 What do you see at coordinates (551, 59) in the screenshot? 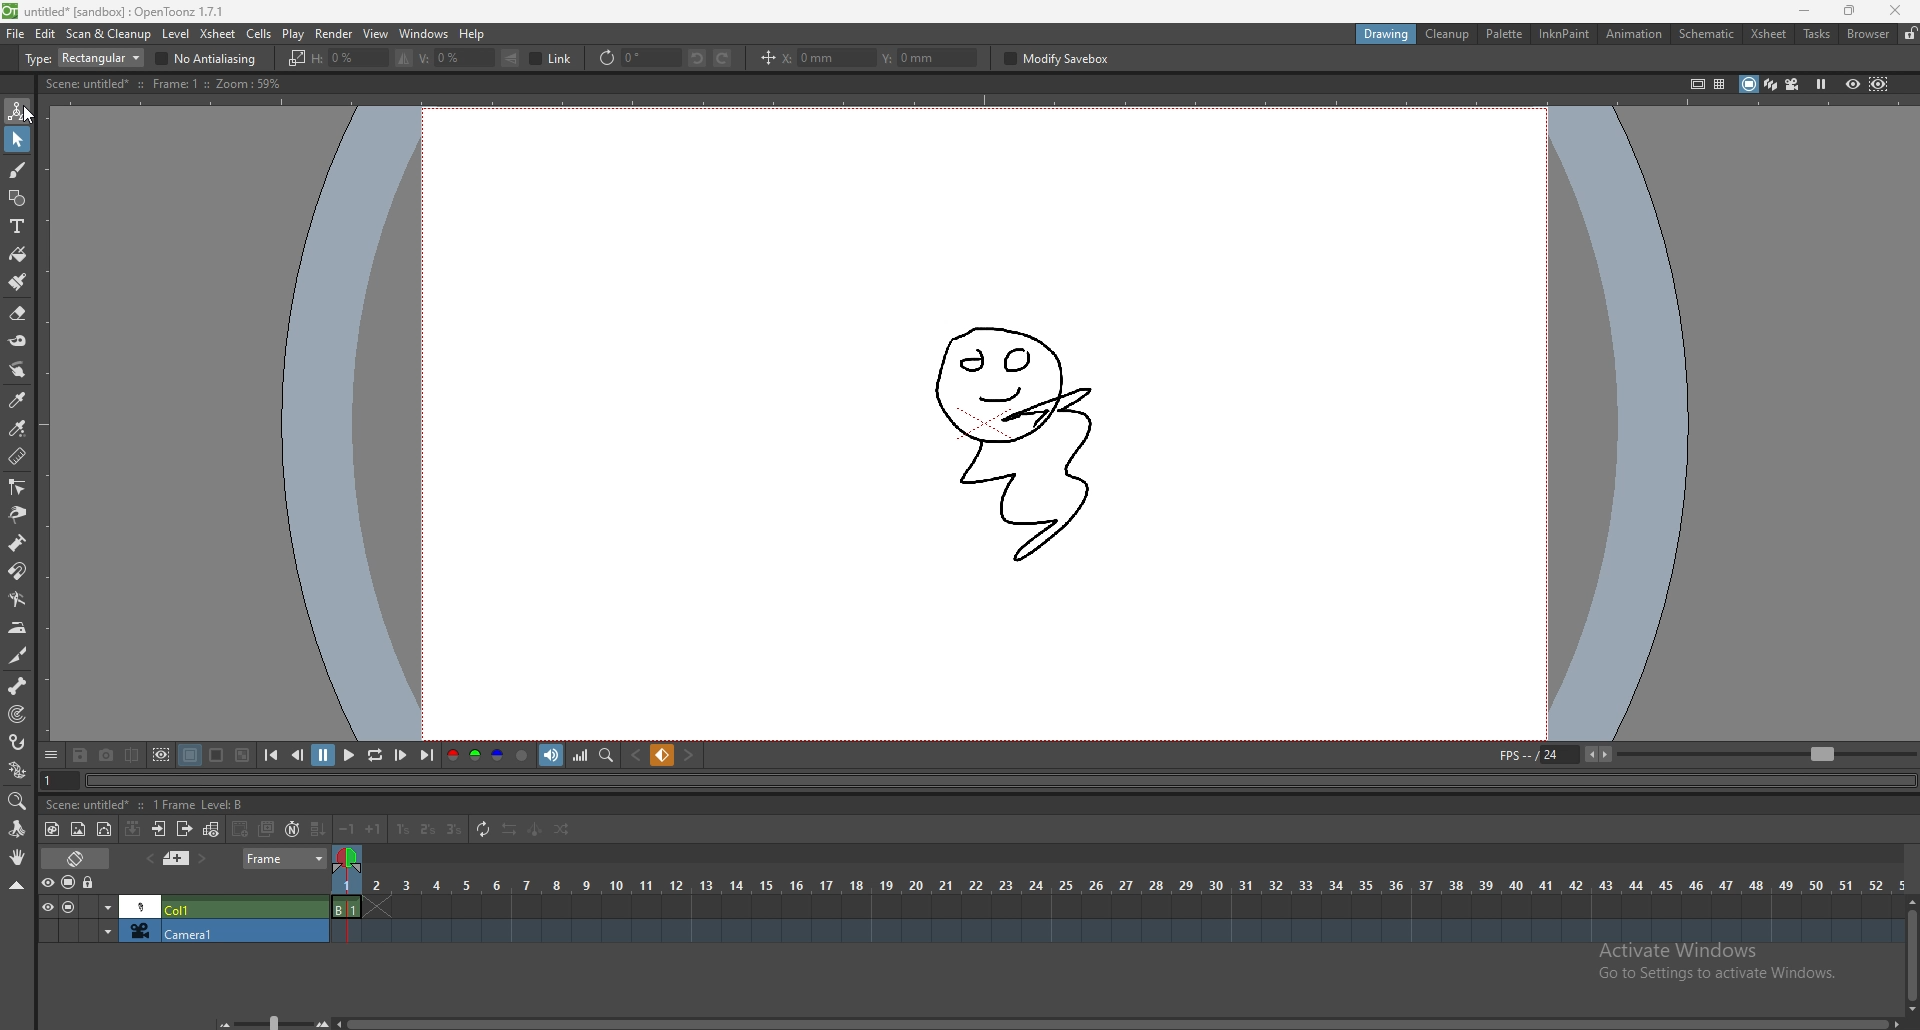
I see `link` at bounding box center [551, 59].